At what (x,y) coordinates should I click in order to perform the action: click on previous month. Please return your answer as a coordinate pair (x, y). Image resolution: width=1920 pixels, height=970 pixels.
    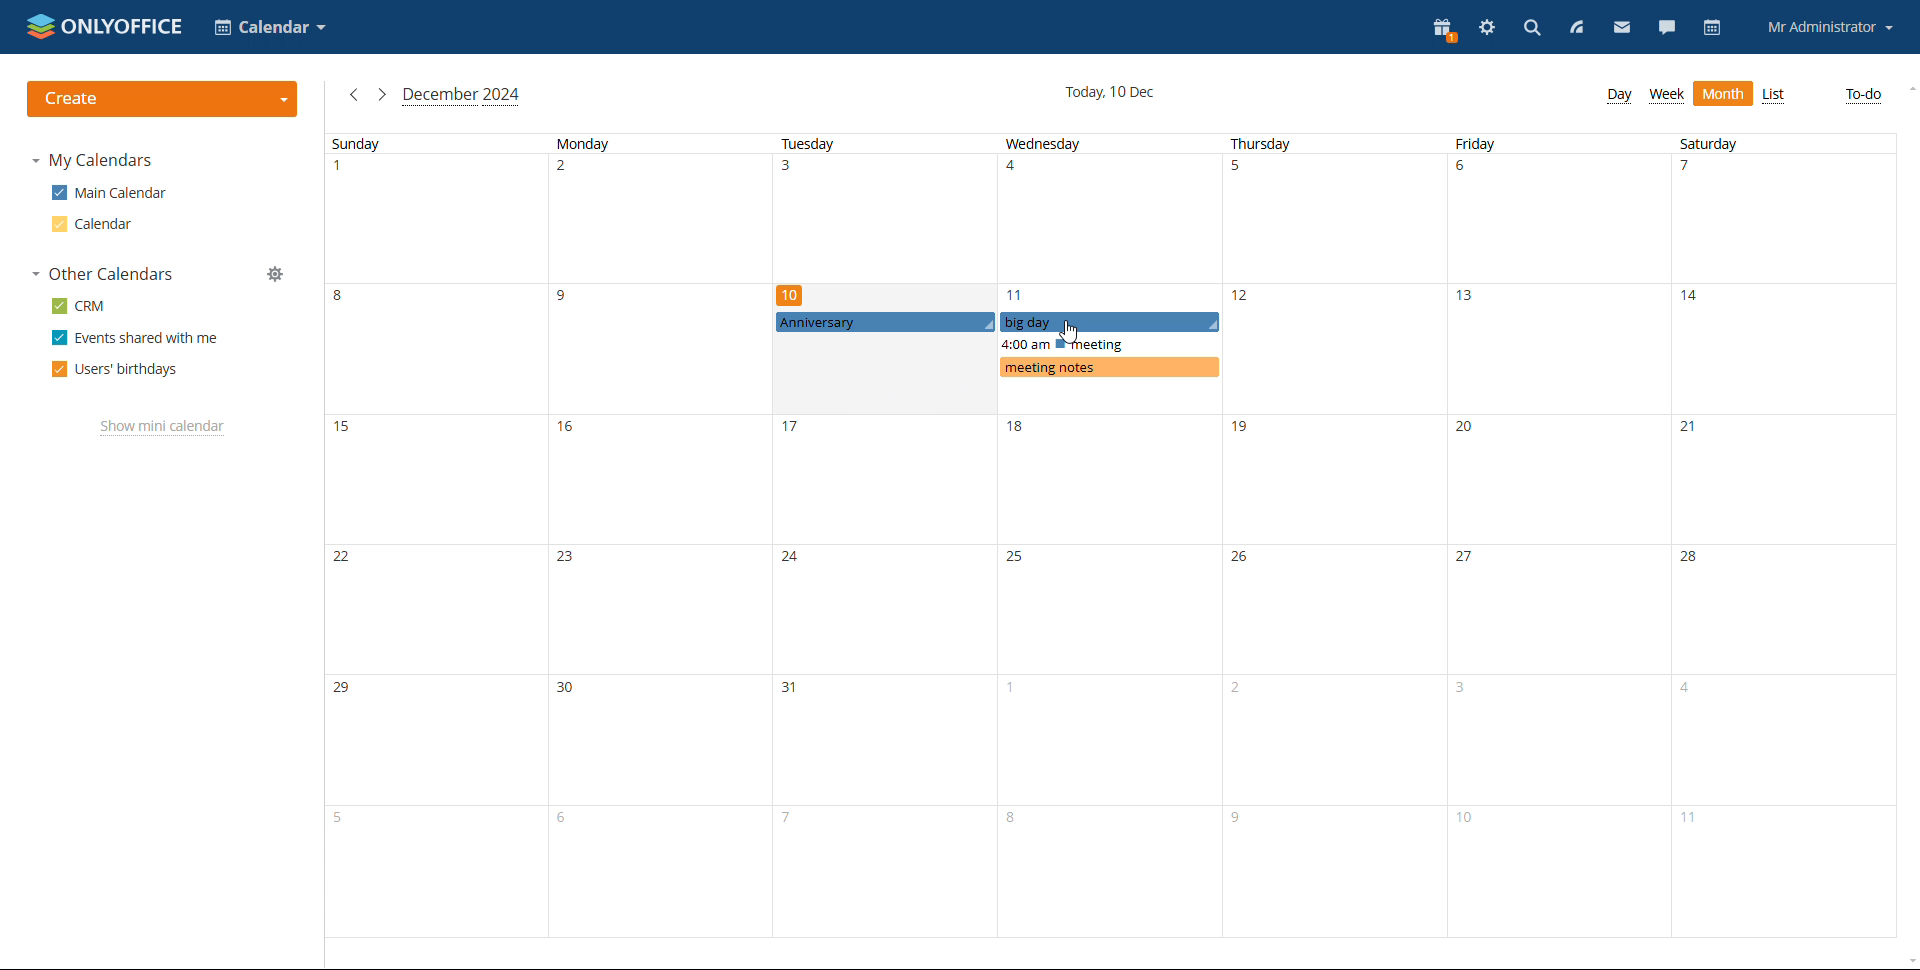
    Looking at the image, I should click on (353, 94).